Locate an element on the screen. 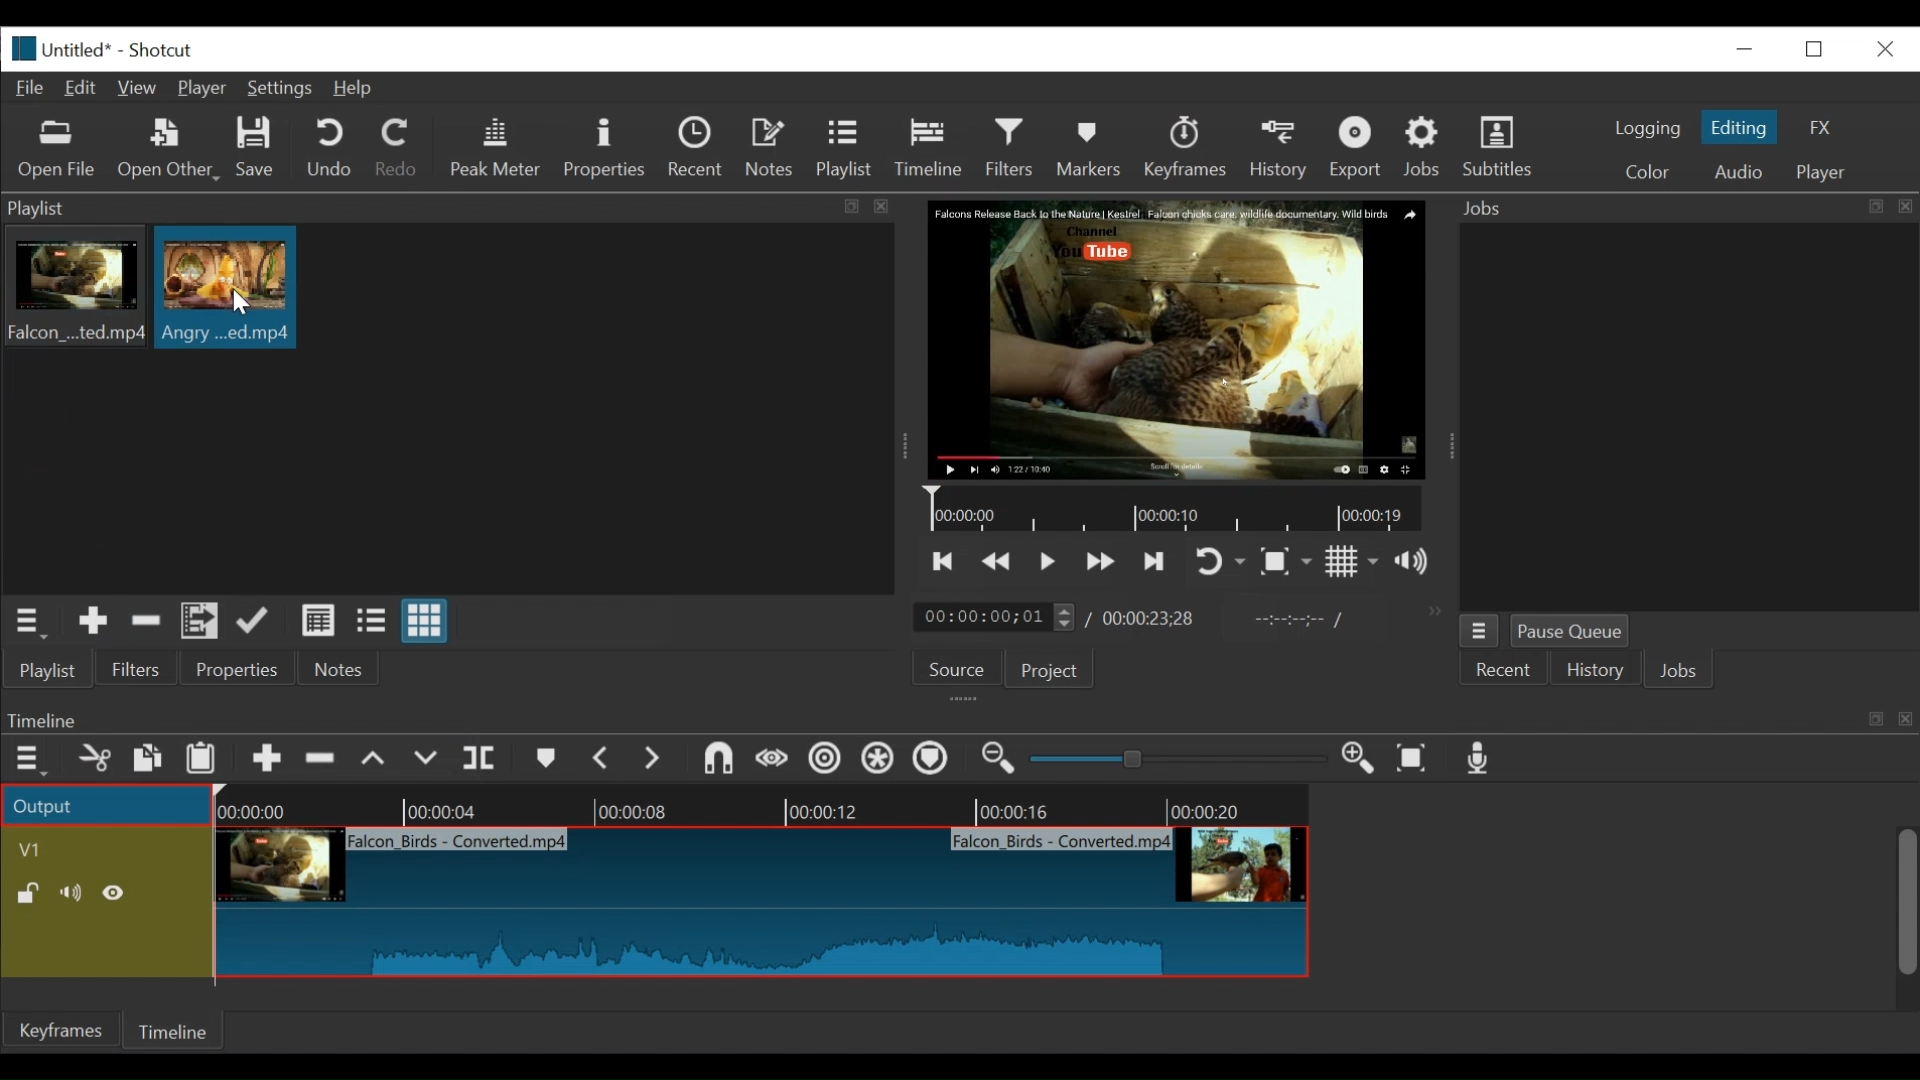 The image size is (1920, 1080). History is located at coordinates (1595, 673).